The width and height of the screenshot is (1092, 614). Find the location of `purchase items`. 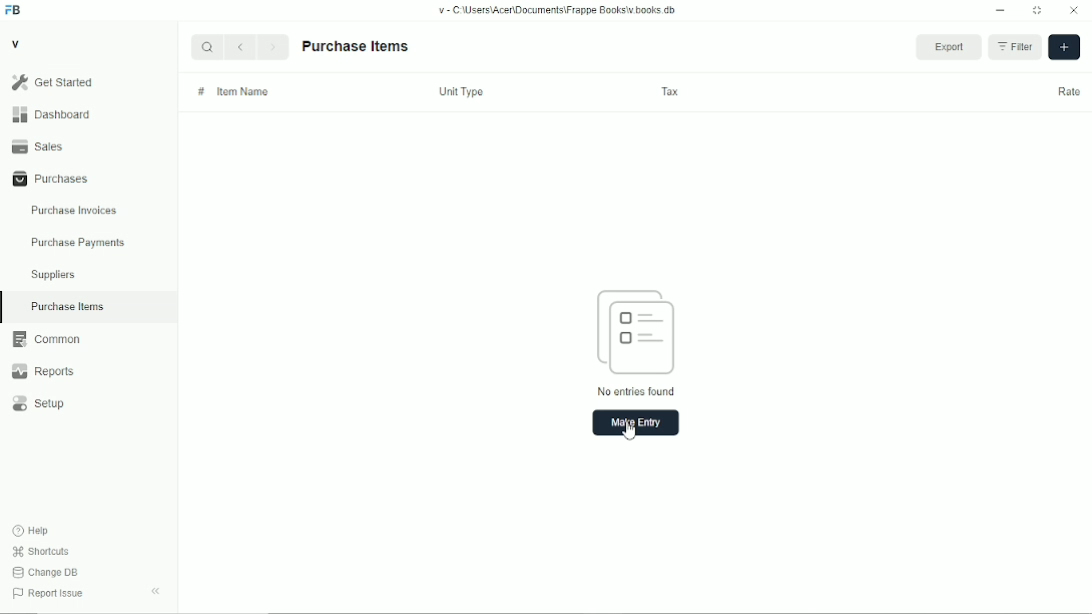

purchase items is located at coordinates (355, 46).